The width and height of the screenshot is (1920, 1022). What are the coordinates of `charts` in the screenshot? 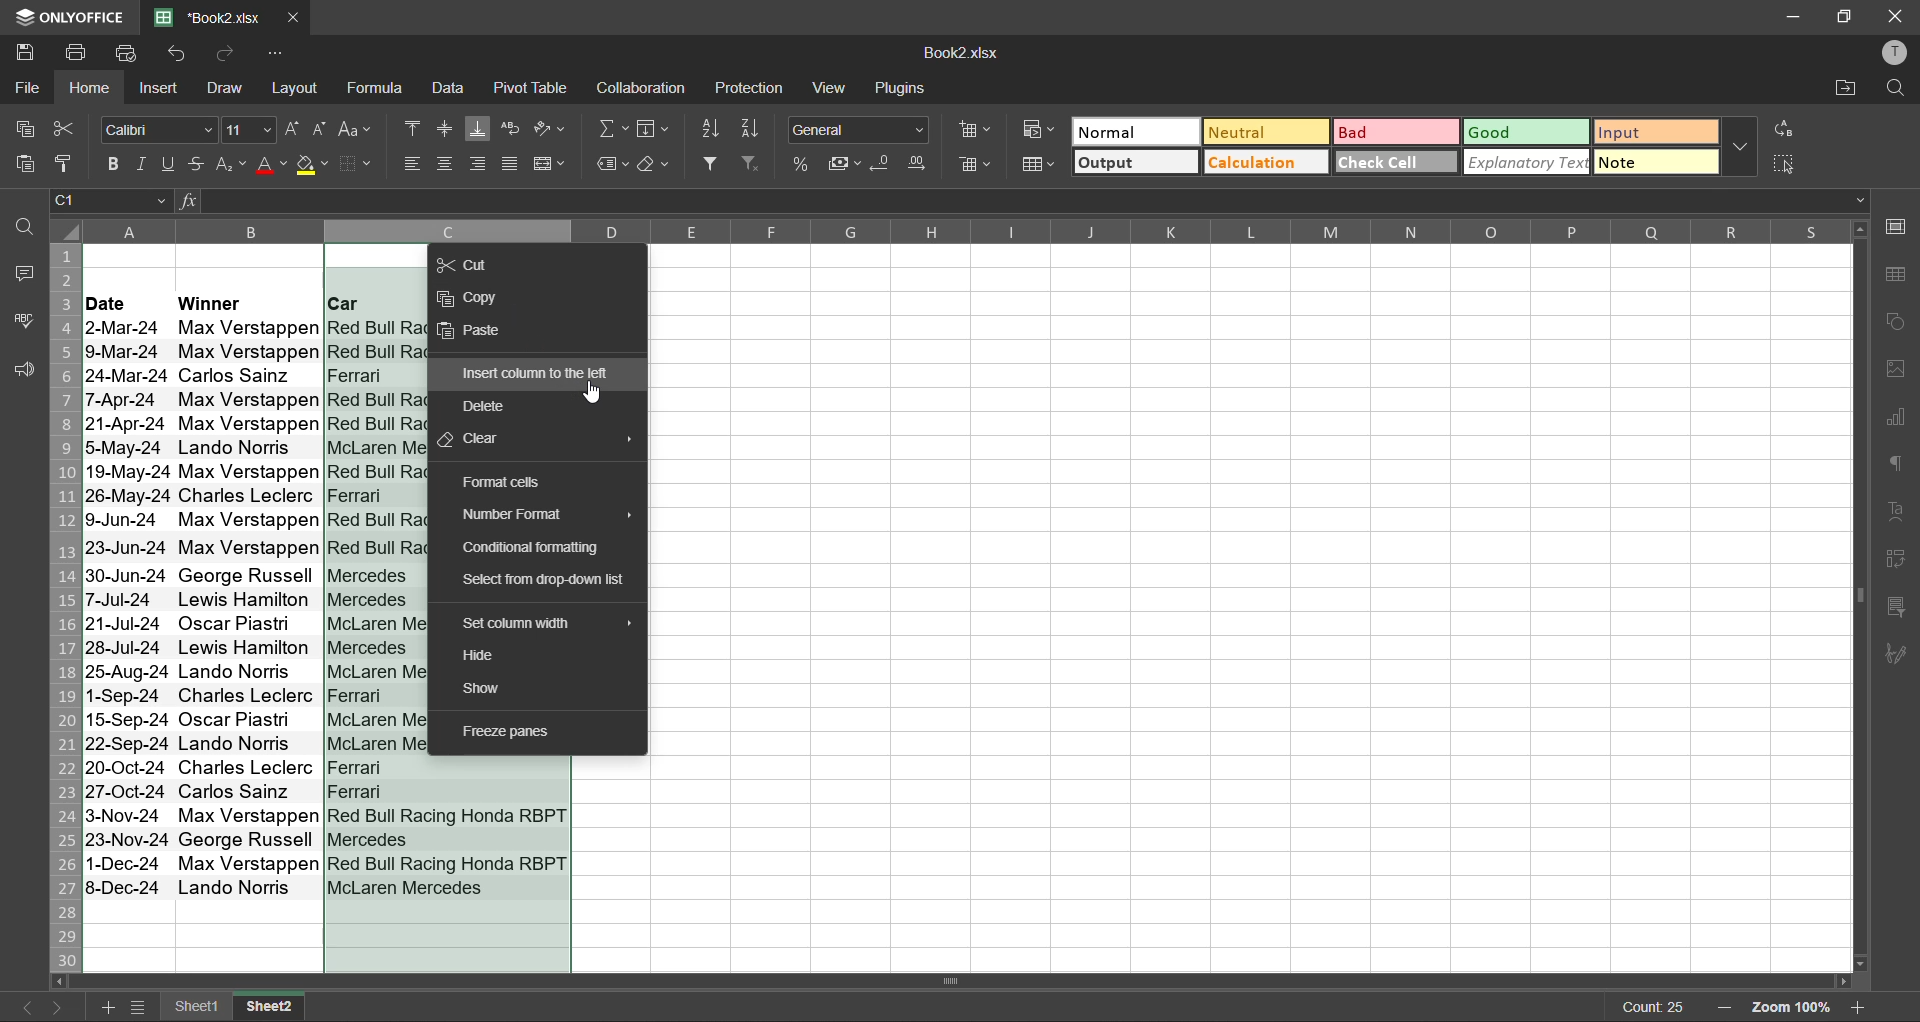 It's located at (1900, 420).